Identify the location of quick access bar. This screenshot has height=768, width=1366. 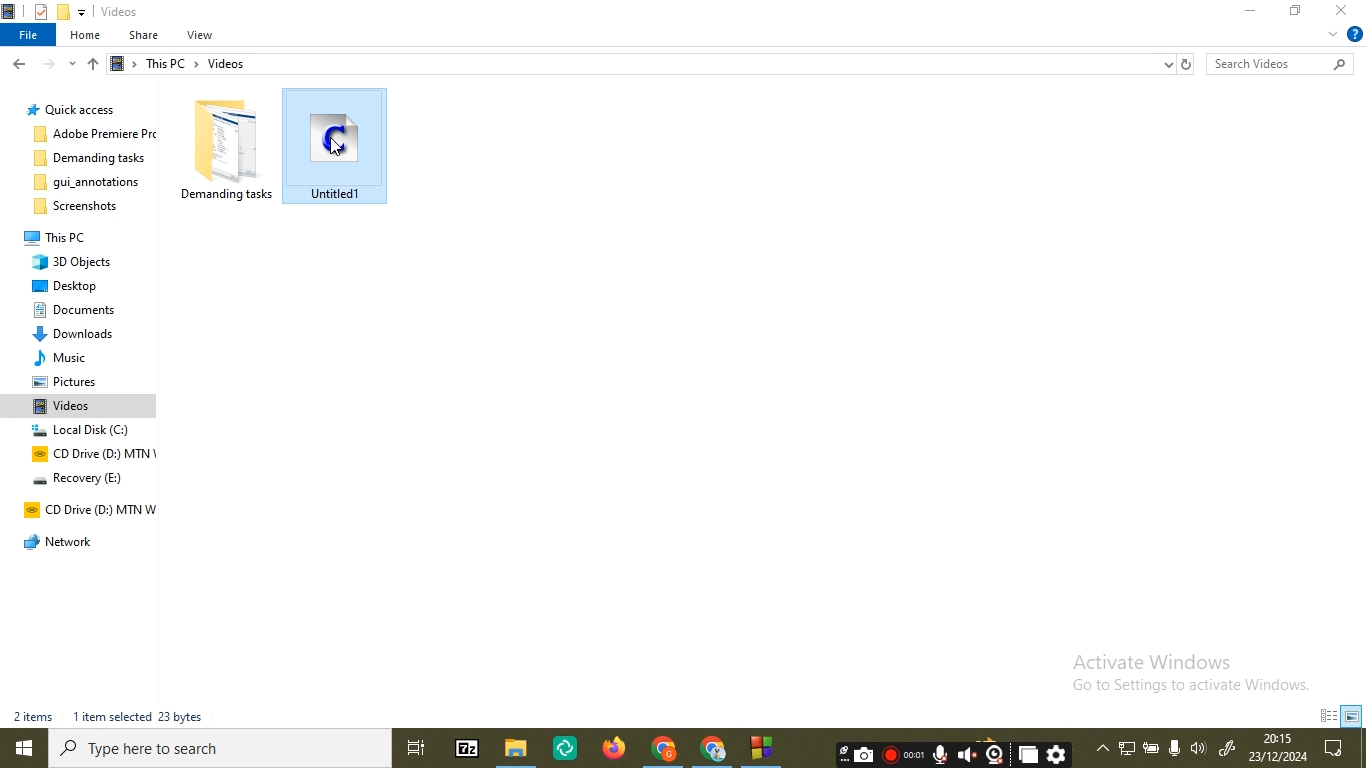
(1225, 750).